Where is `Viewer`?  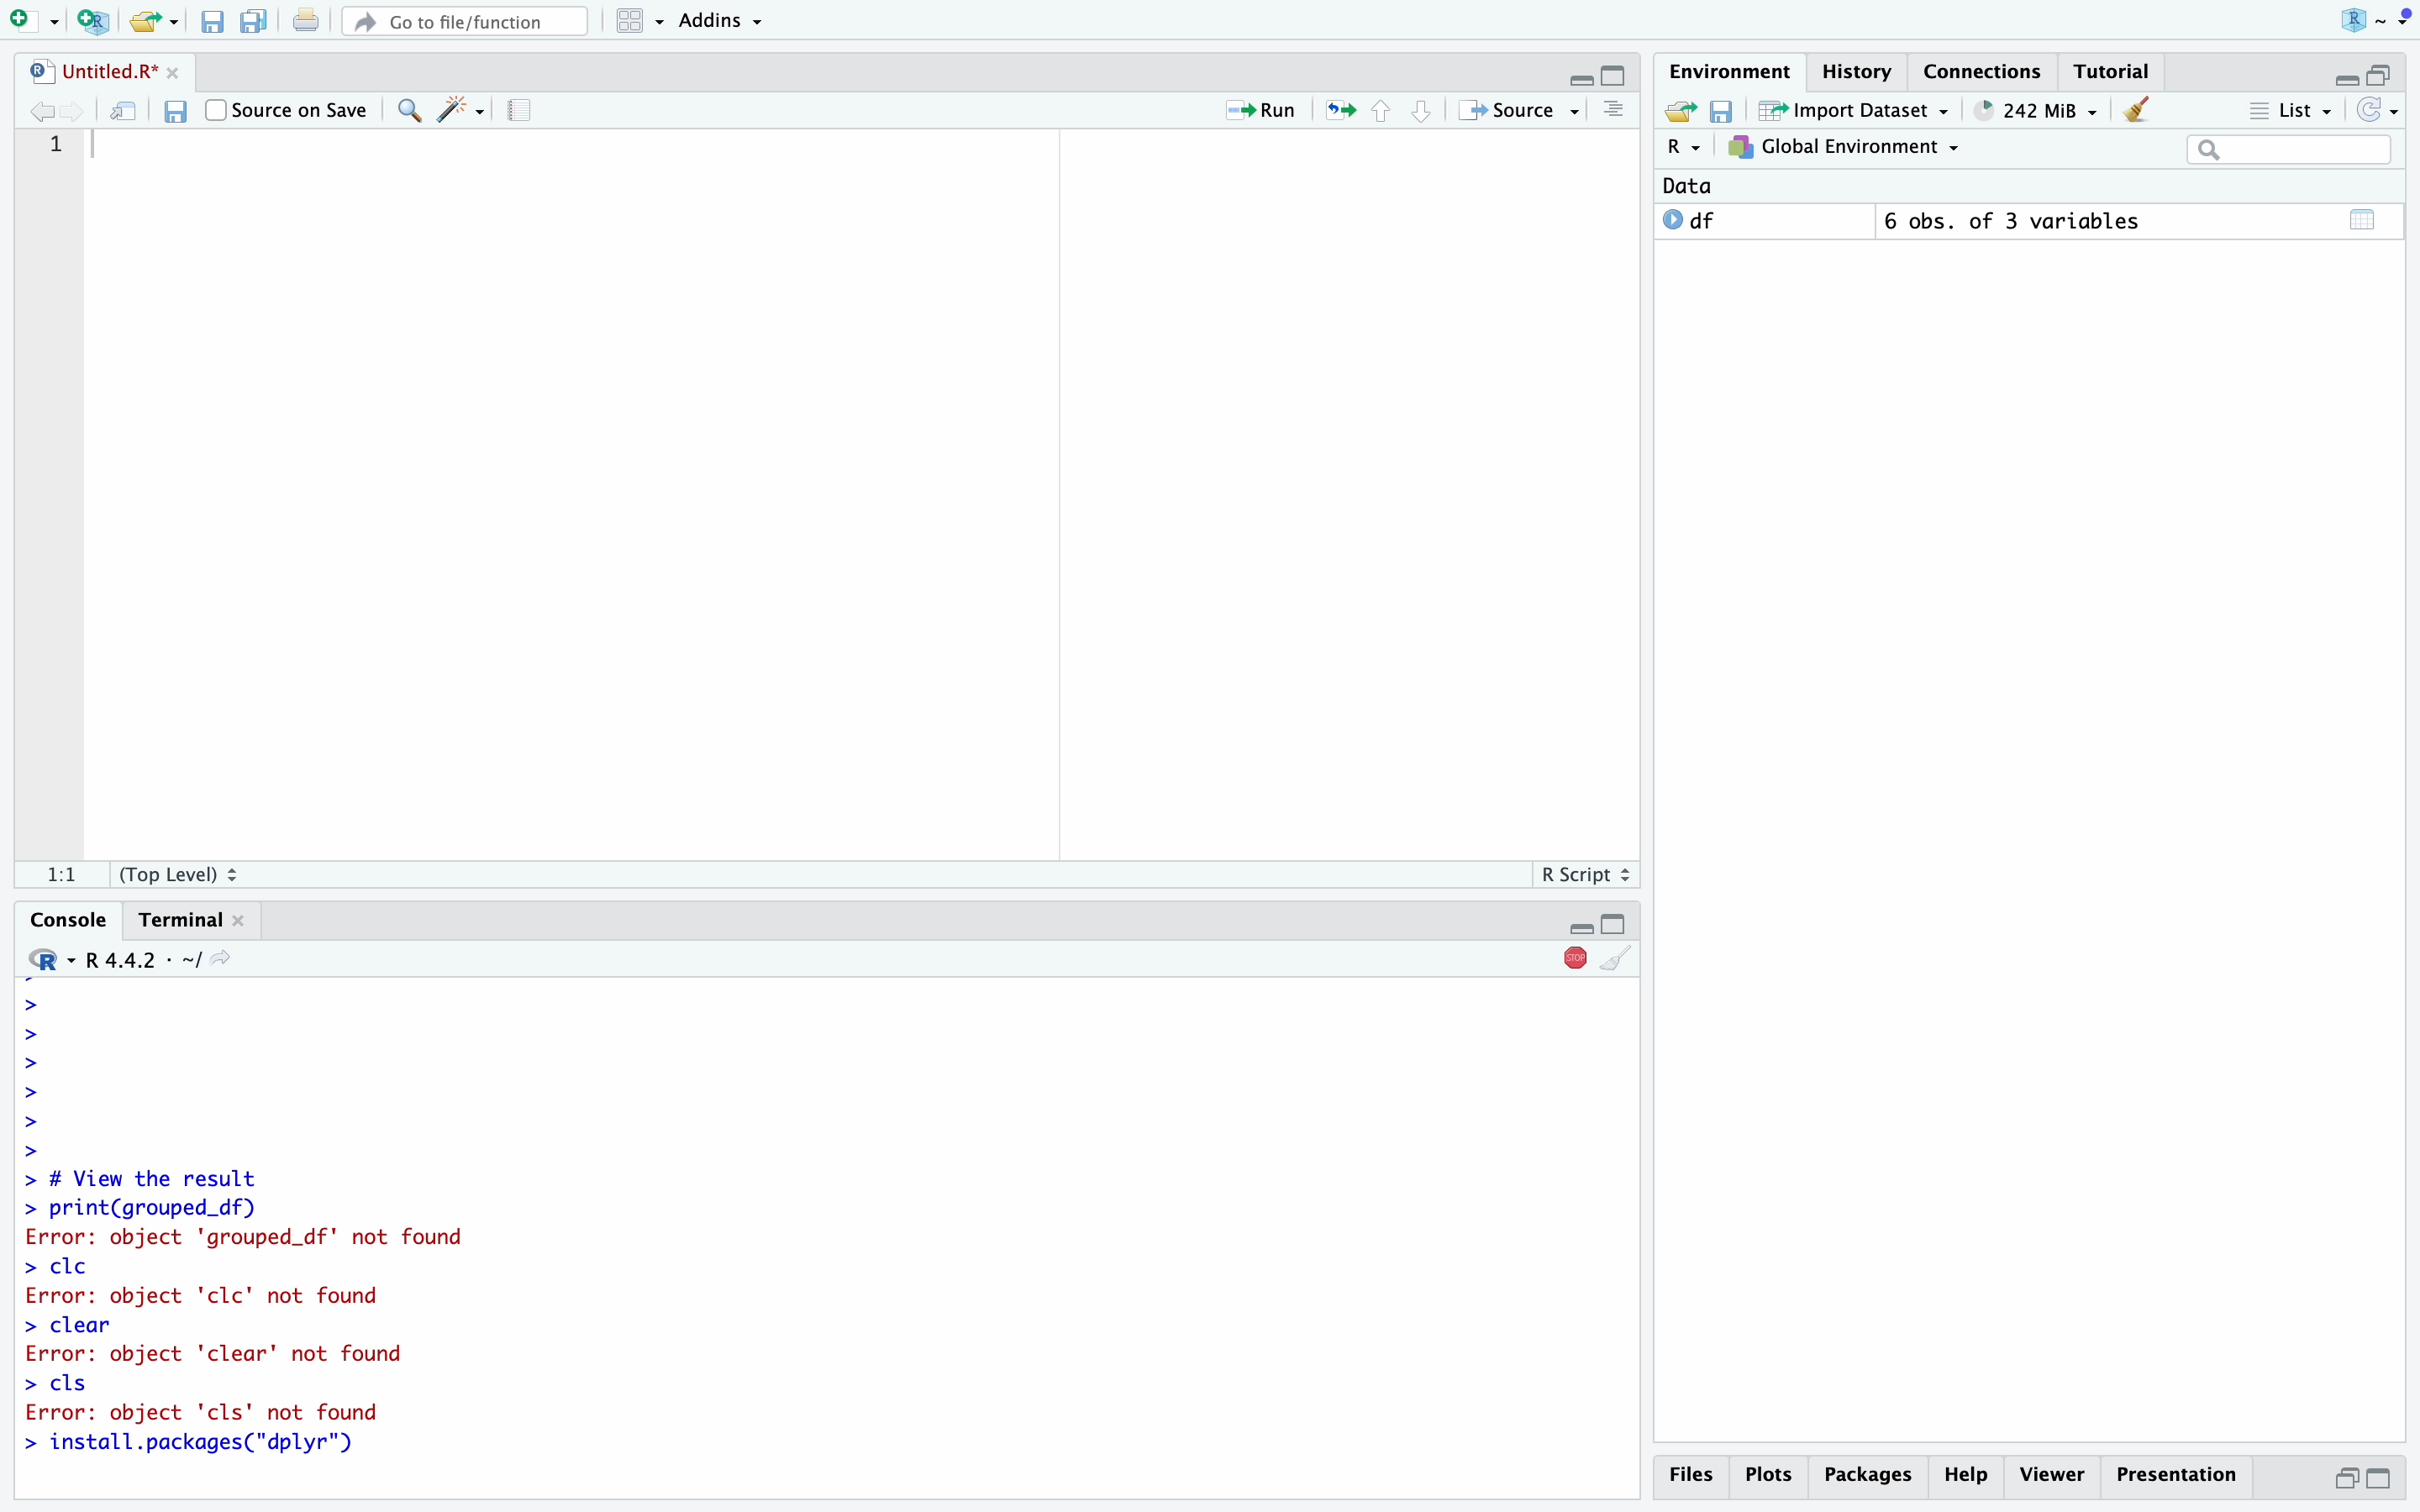
Viewer is located at coordinates (2054, 1475).